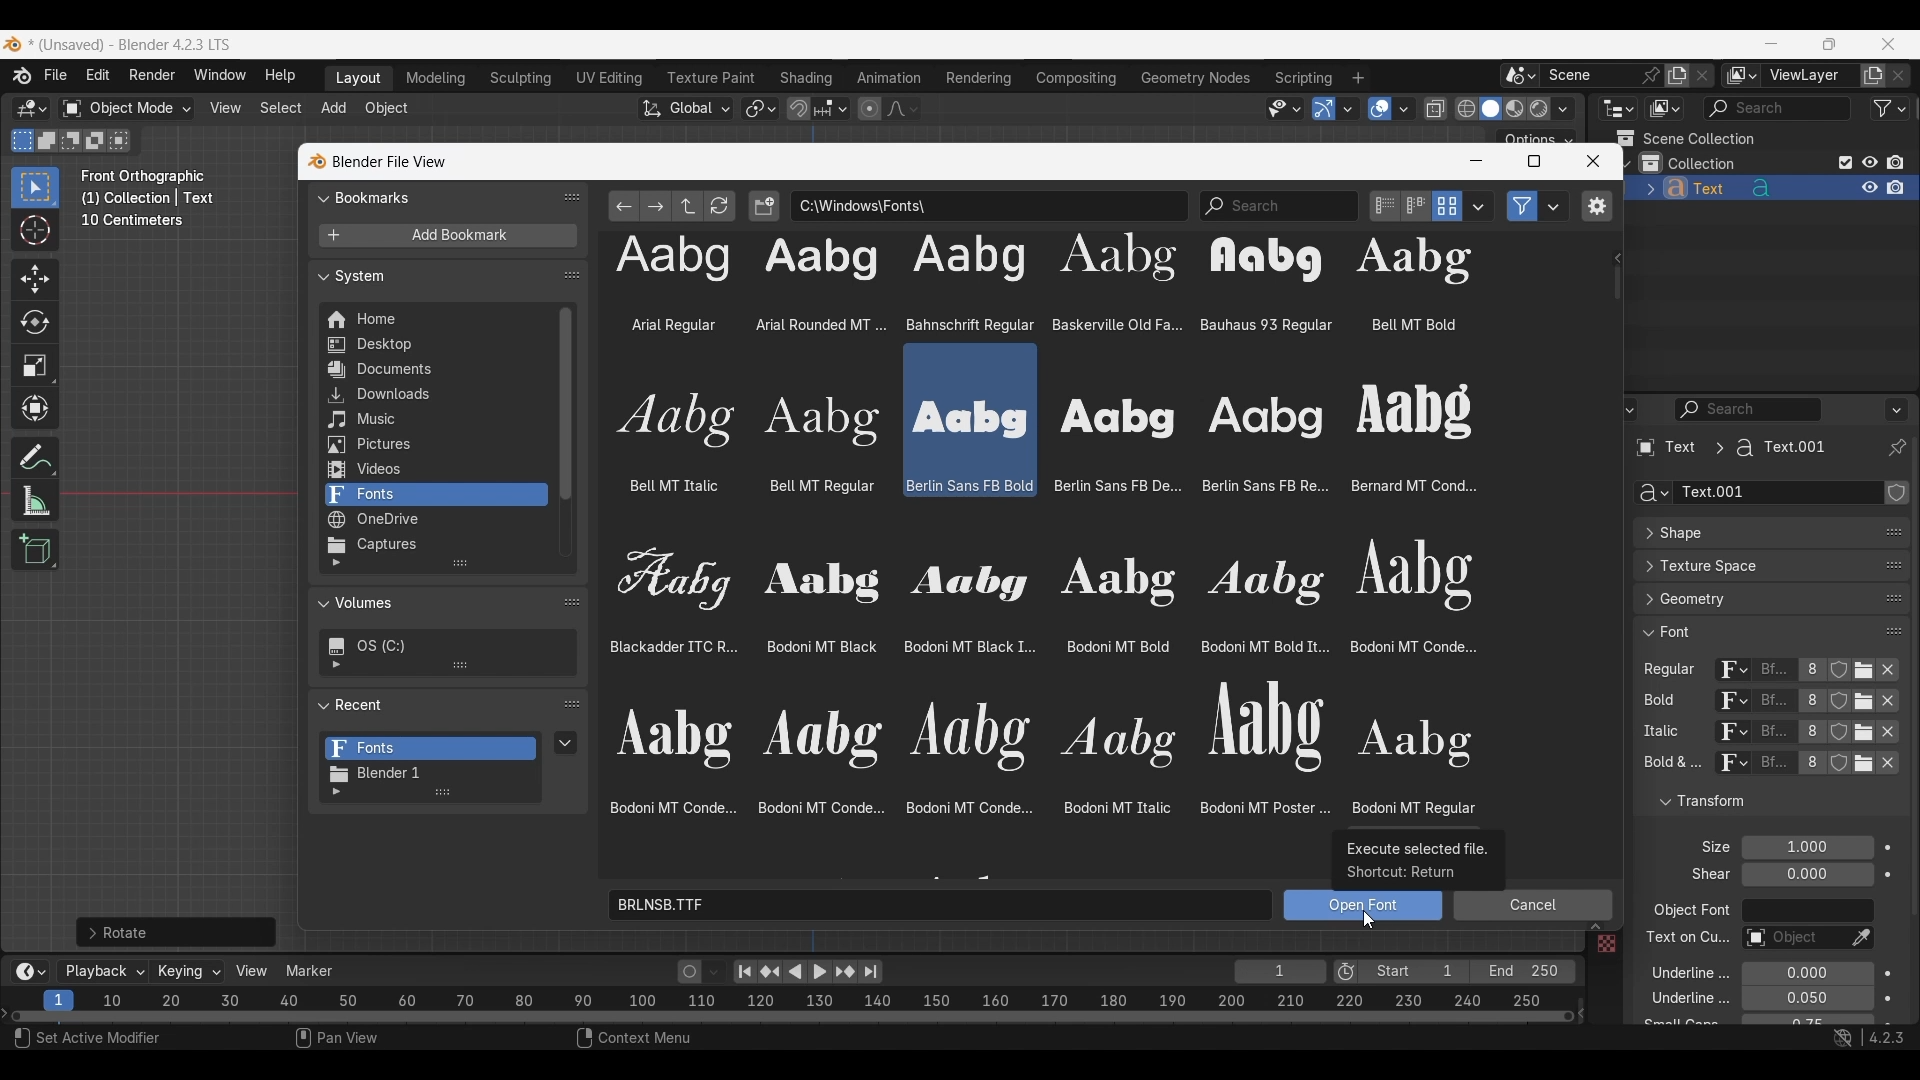 Image resolution: width=1920 pixels, height=1080 pixels. I want to click on Display settings, vertical list, so click(1384, 206).